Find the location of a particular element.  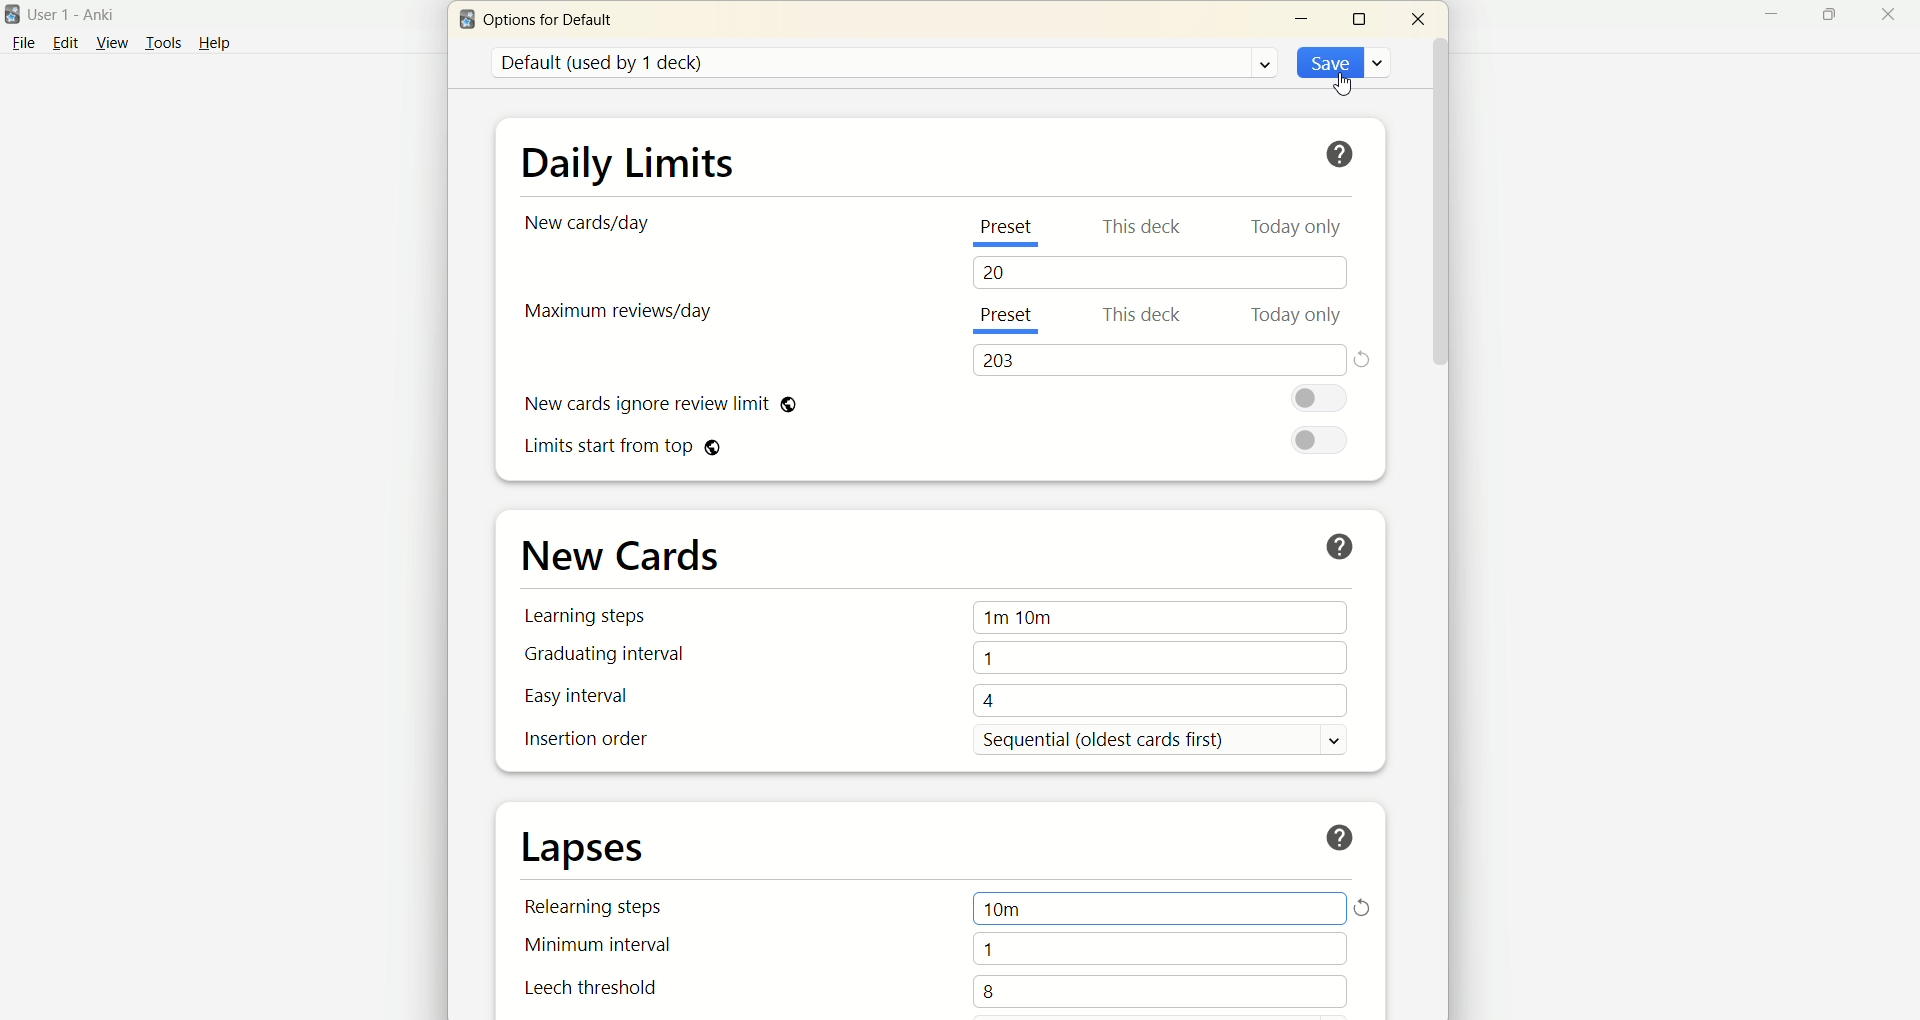

reload is located at coordinates (1366, 909).